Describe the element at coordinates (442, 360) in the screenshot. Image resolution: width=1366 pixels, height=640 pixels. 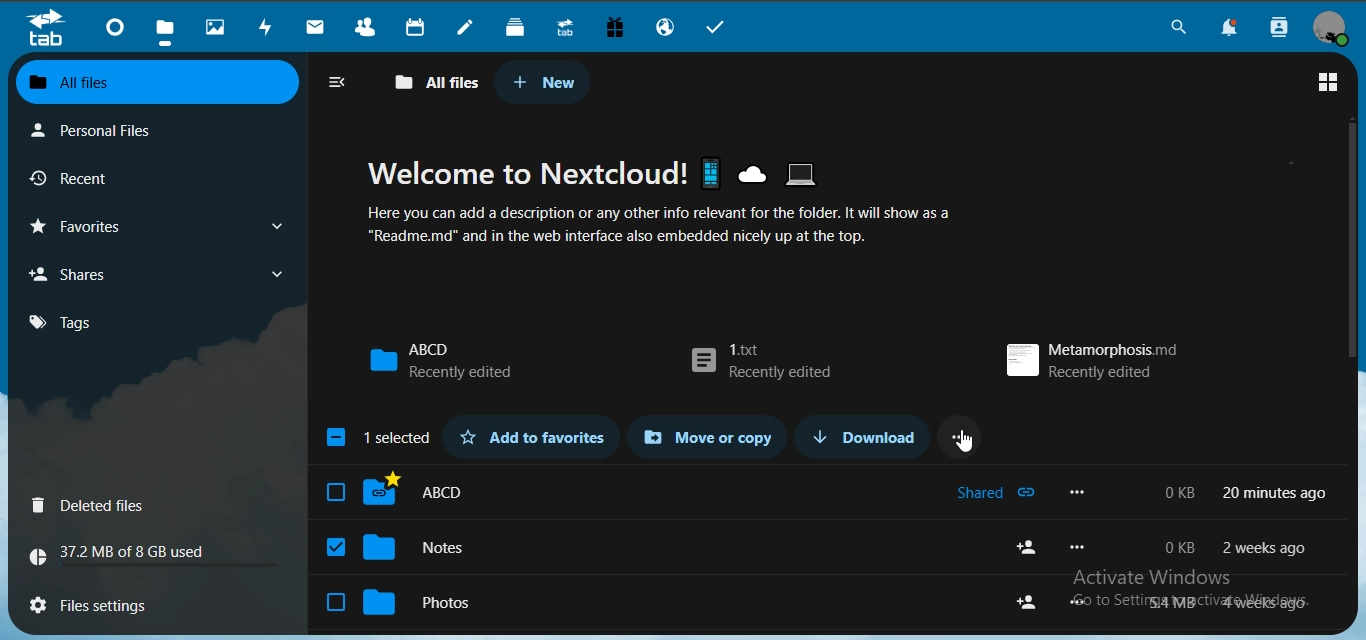
I see `ABCD recently edited` at that location.